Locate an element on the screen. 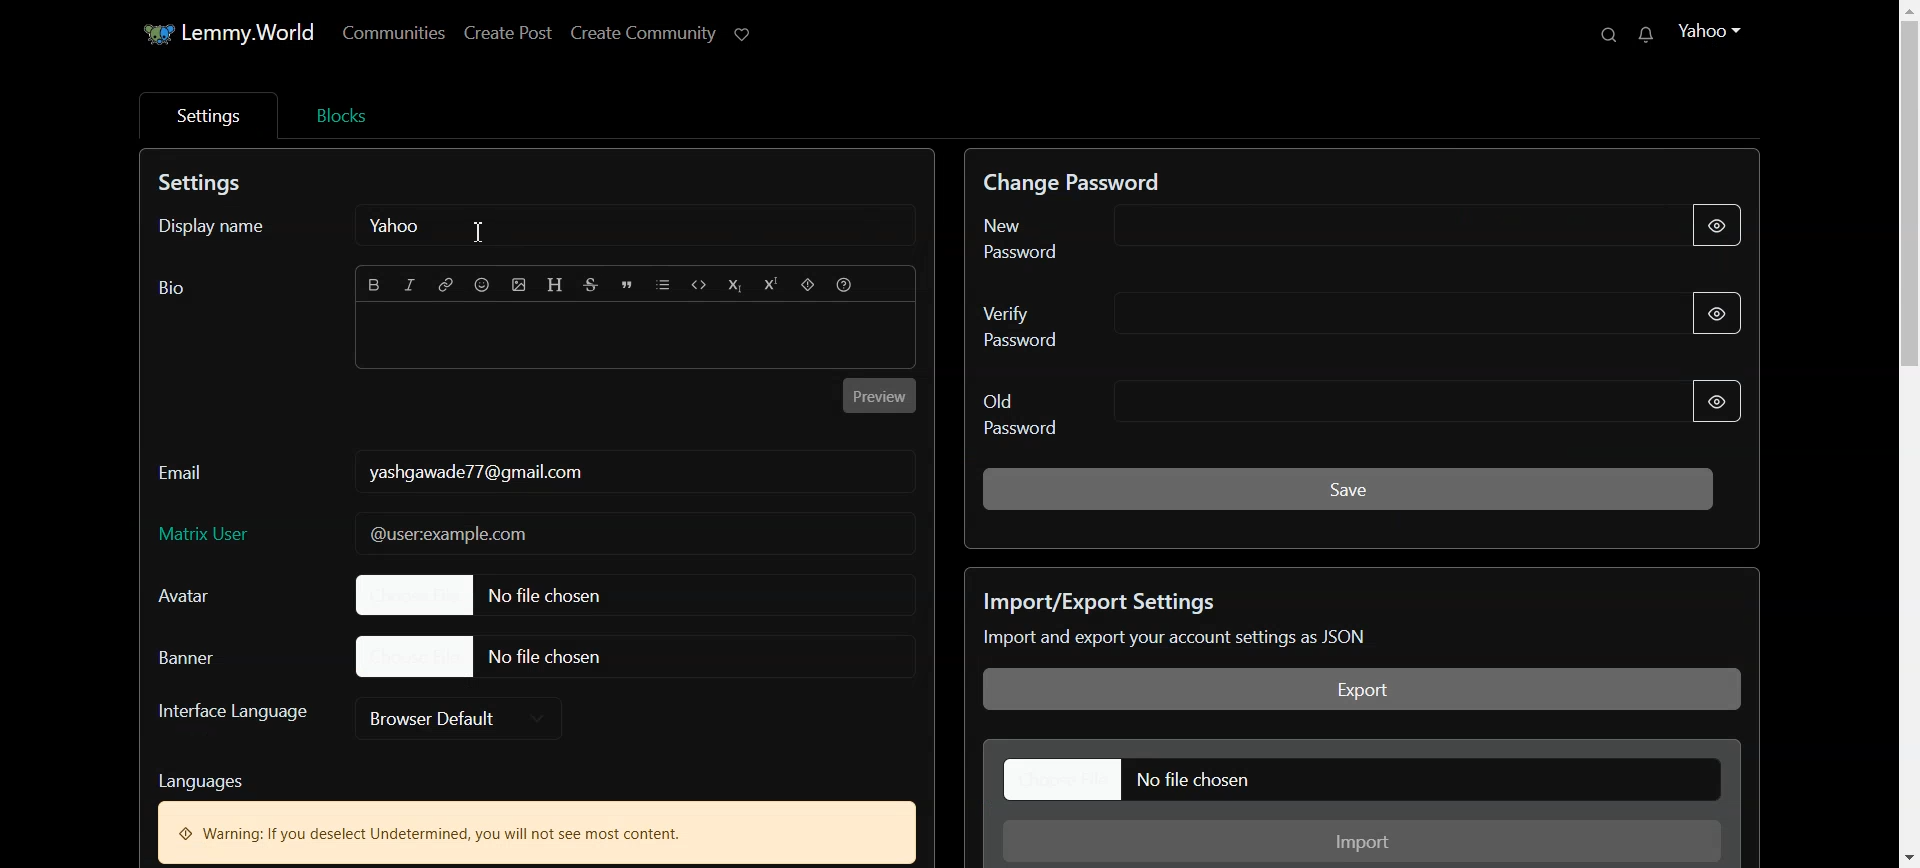 The width and height of the screenshot is (1920, 868). Settings is located at coordinates (206, 115).